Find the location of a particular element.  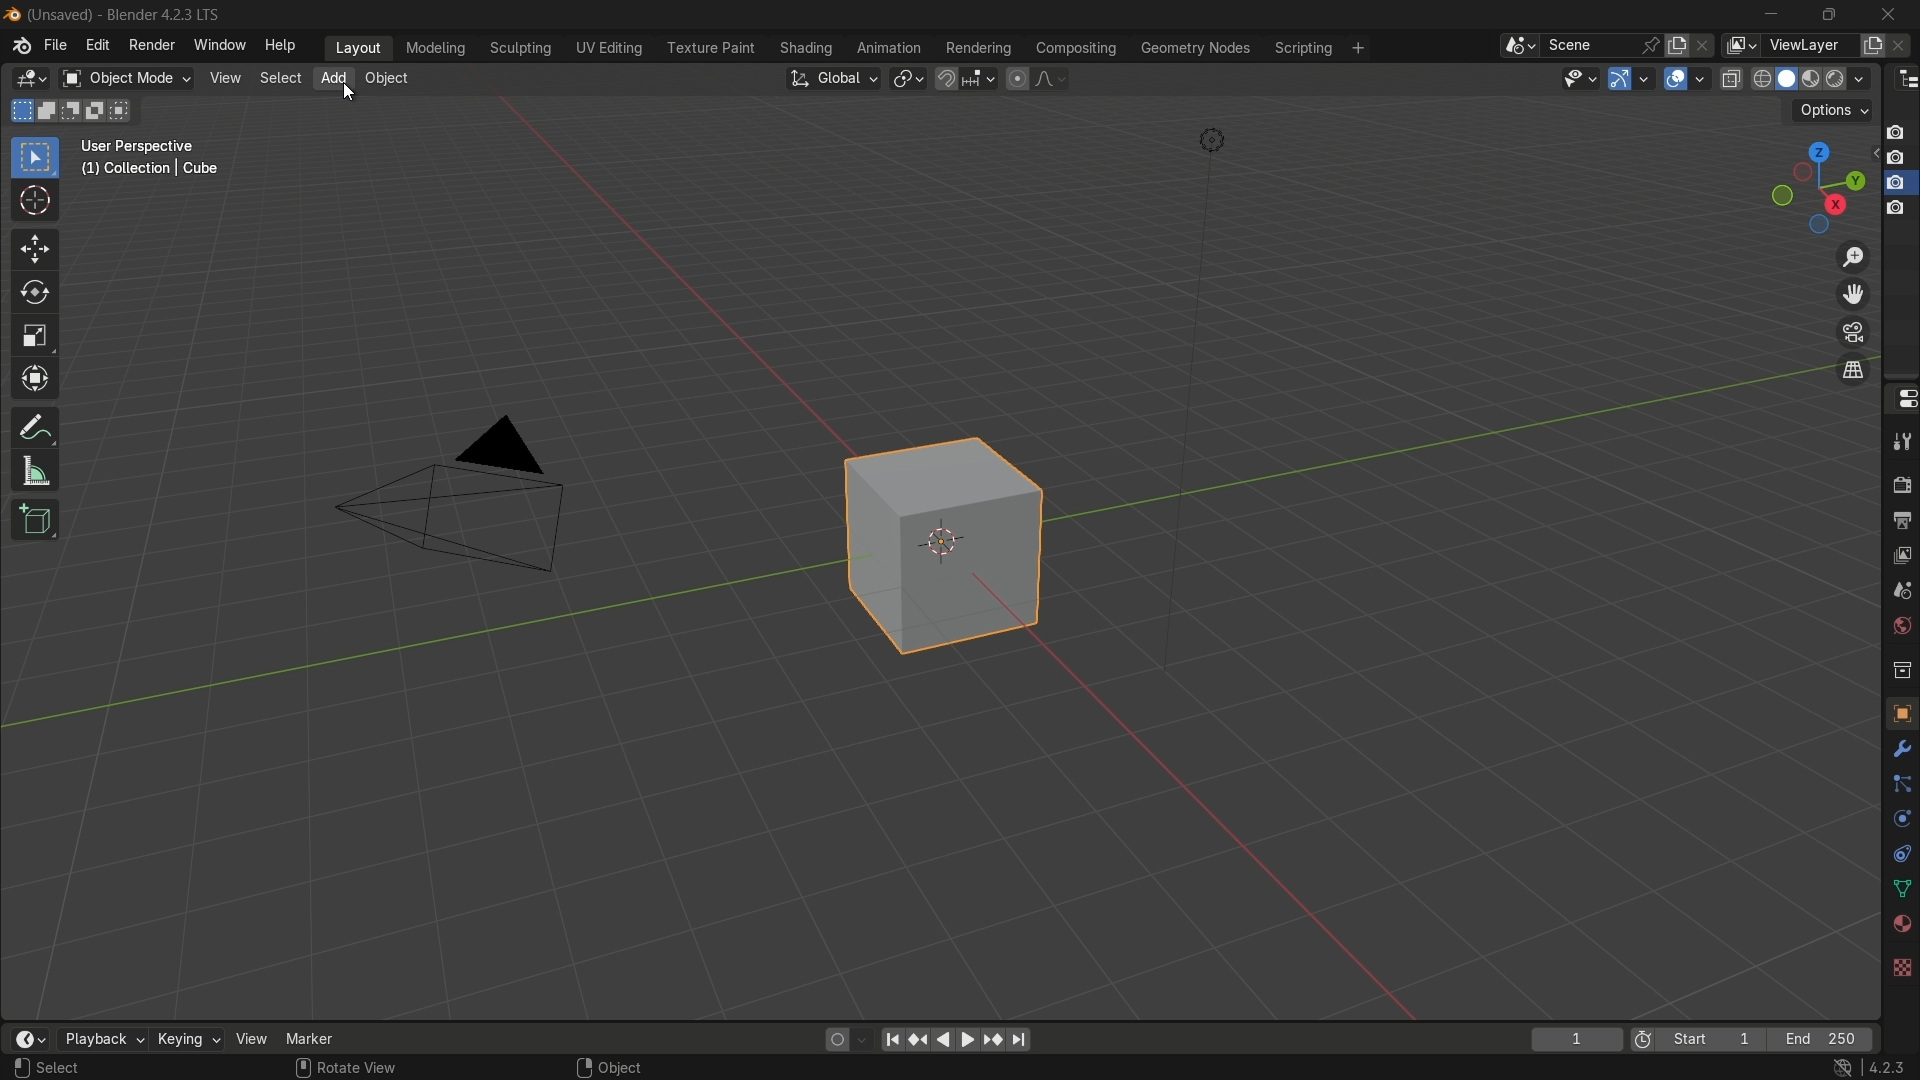

End 250 is located at coordinates (1819, 1039).